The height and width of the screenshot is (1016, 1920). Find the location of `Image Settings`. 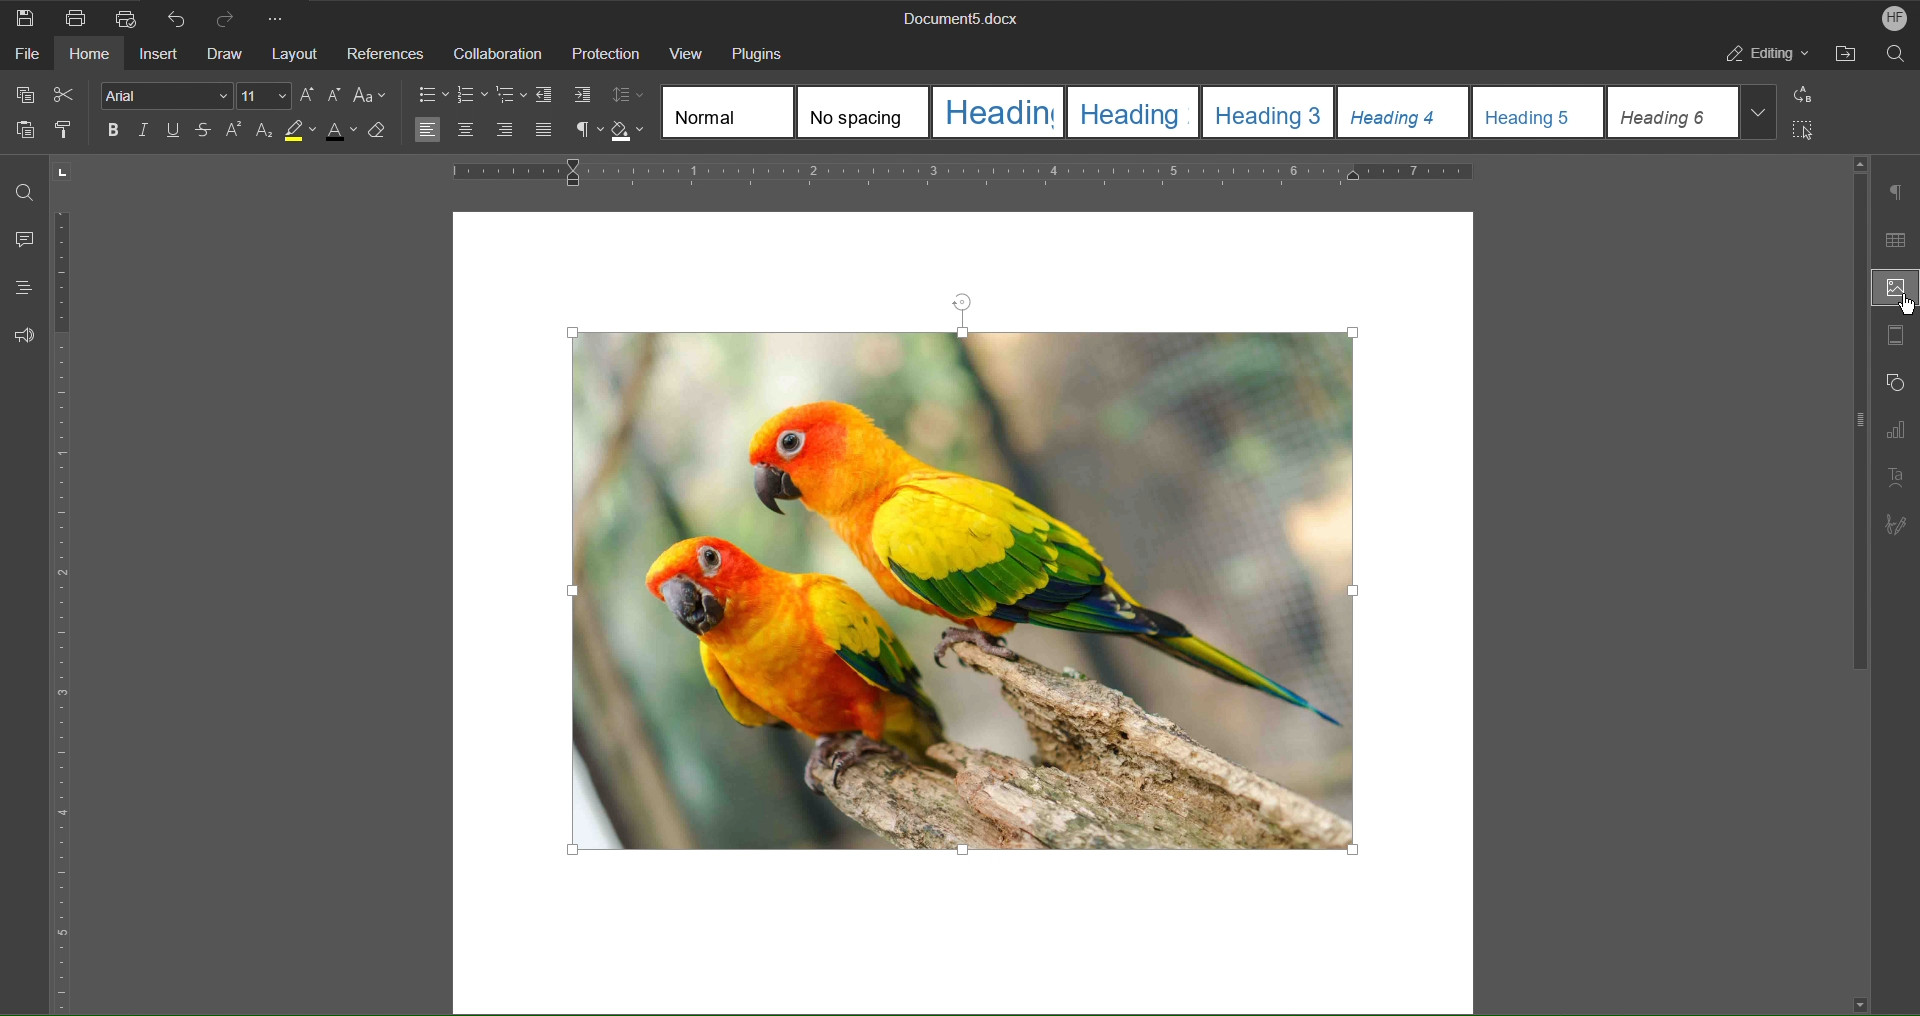

Image Settings is located at coordinates (1891, 290).